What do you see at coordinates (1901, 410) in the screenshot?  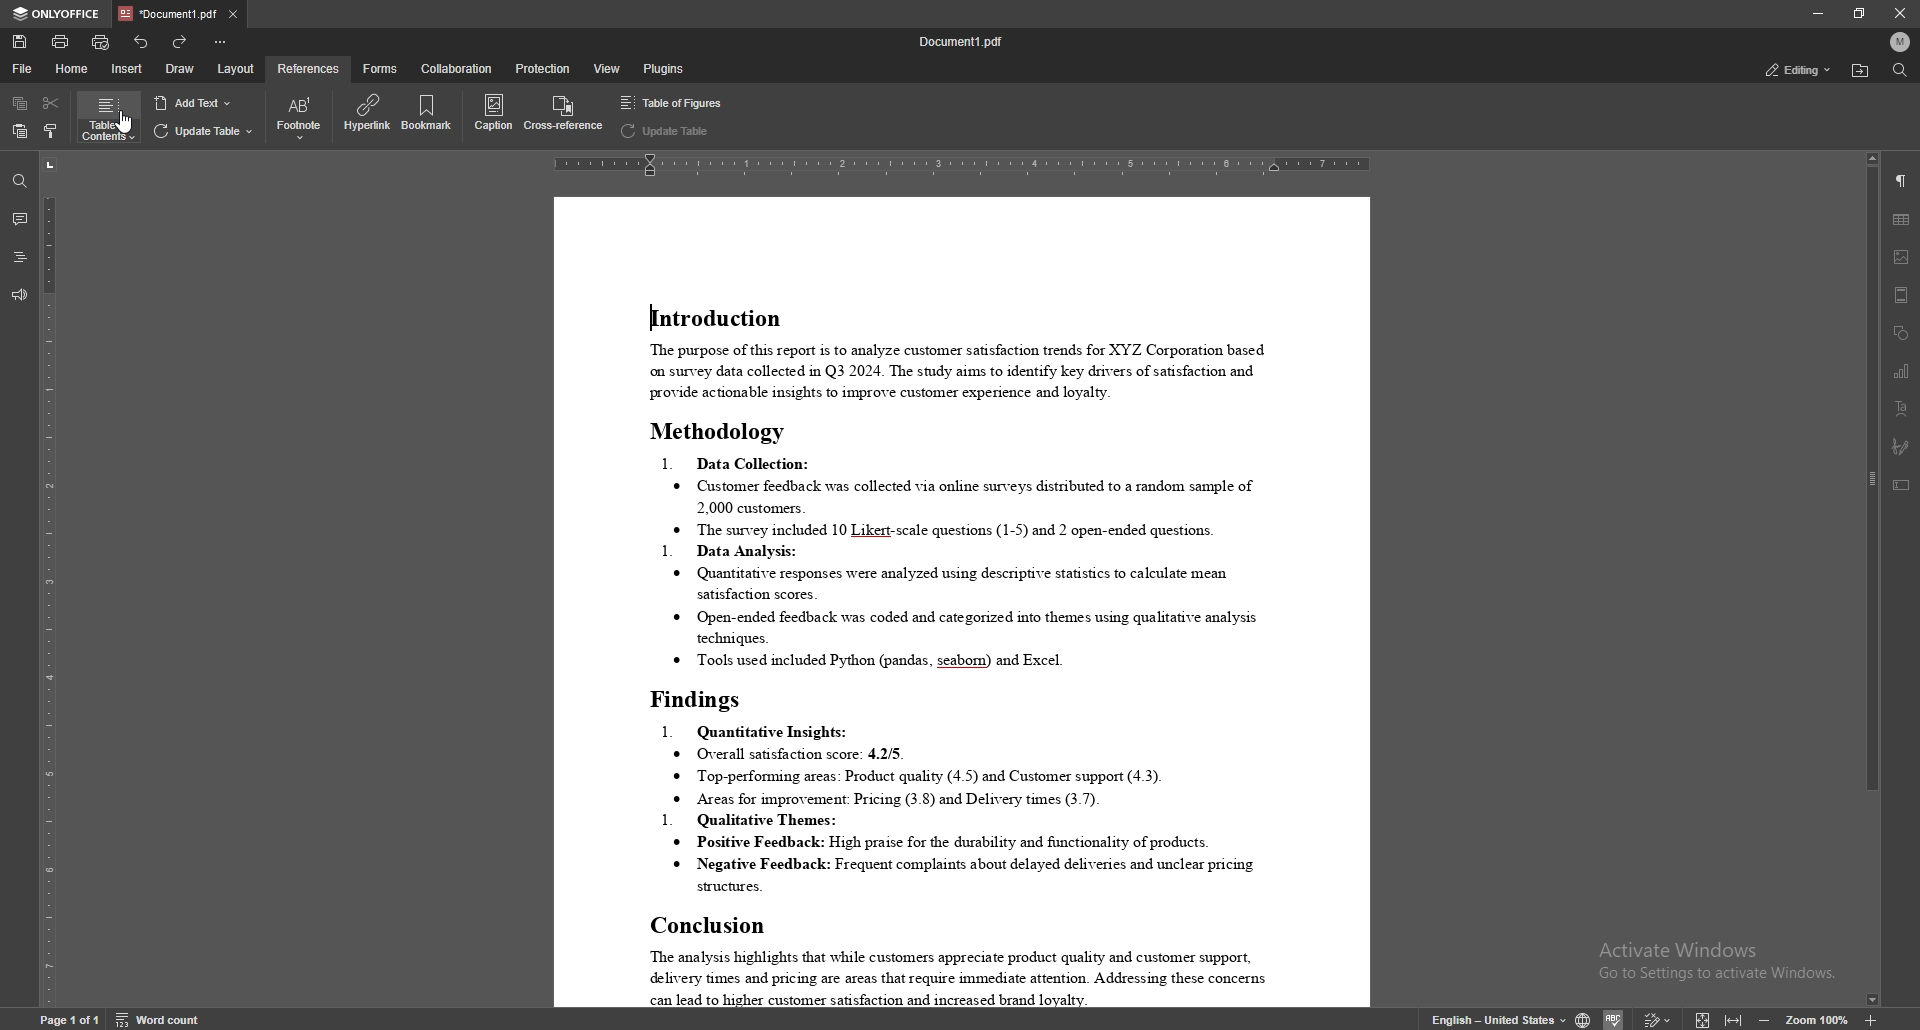 I see `text art` at bounding box center [1901, 410].